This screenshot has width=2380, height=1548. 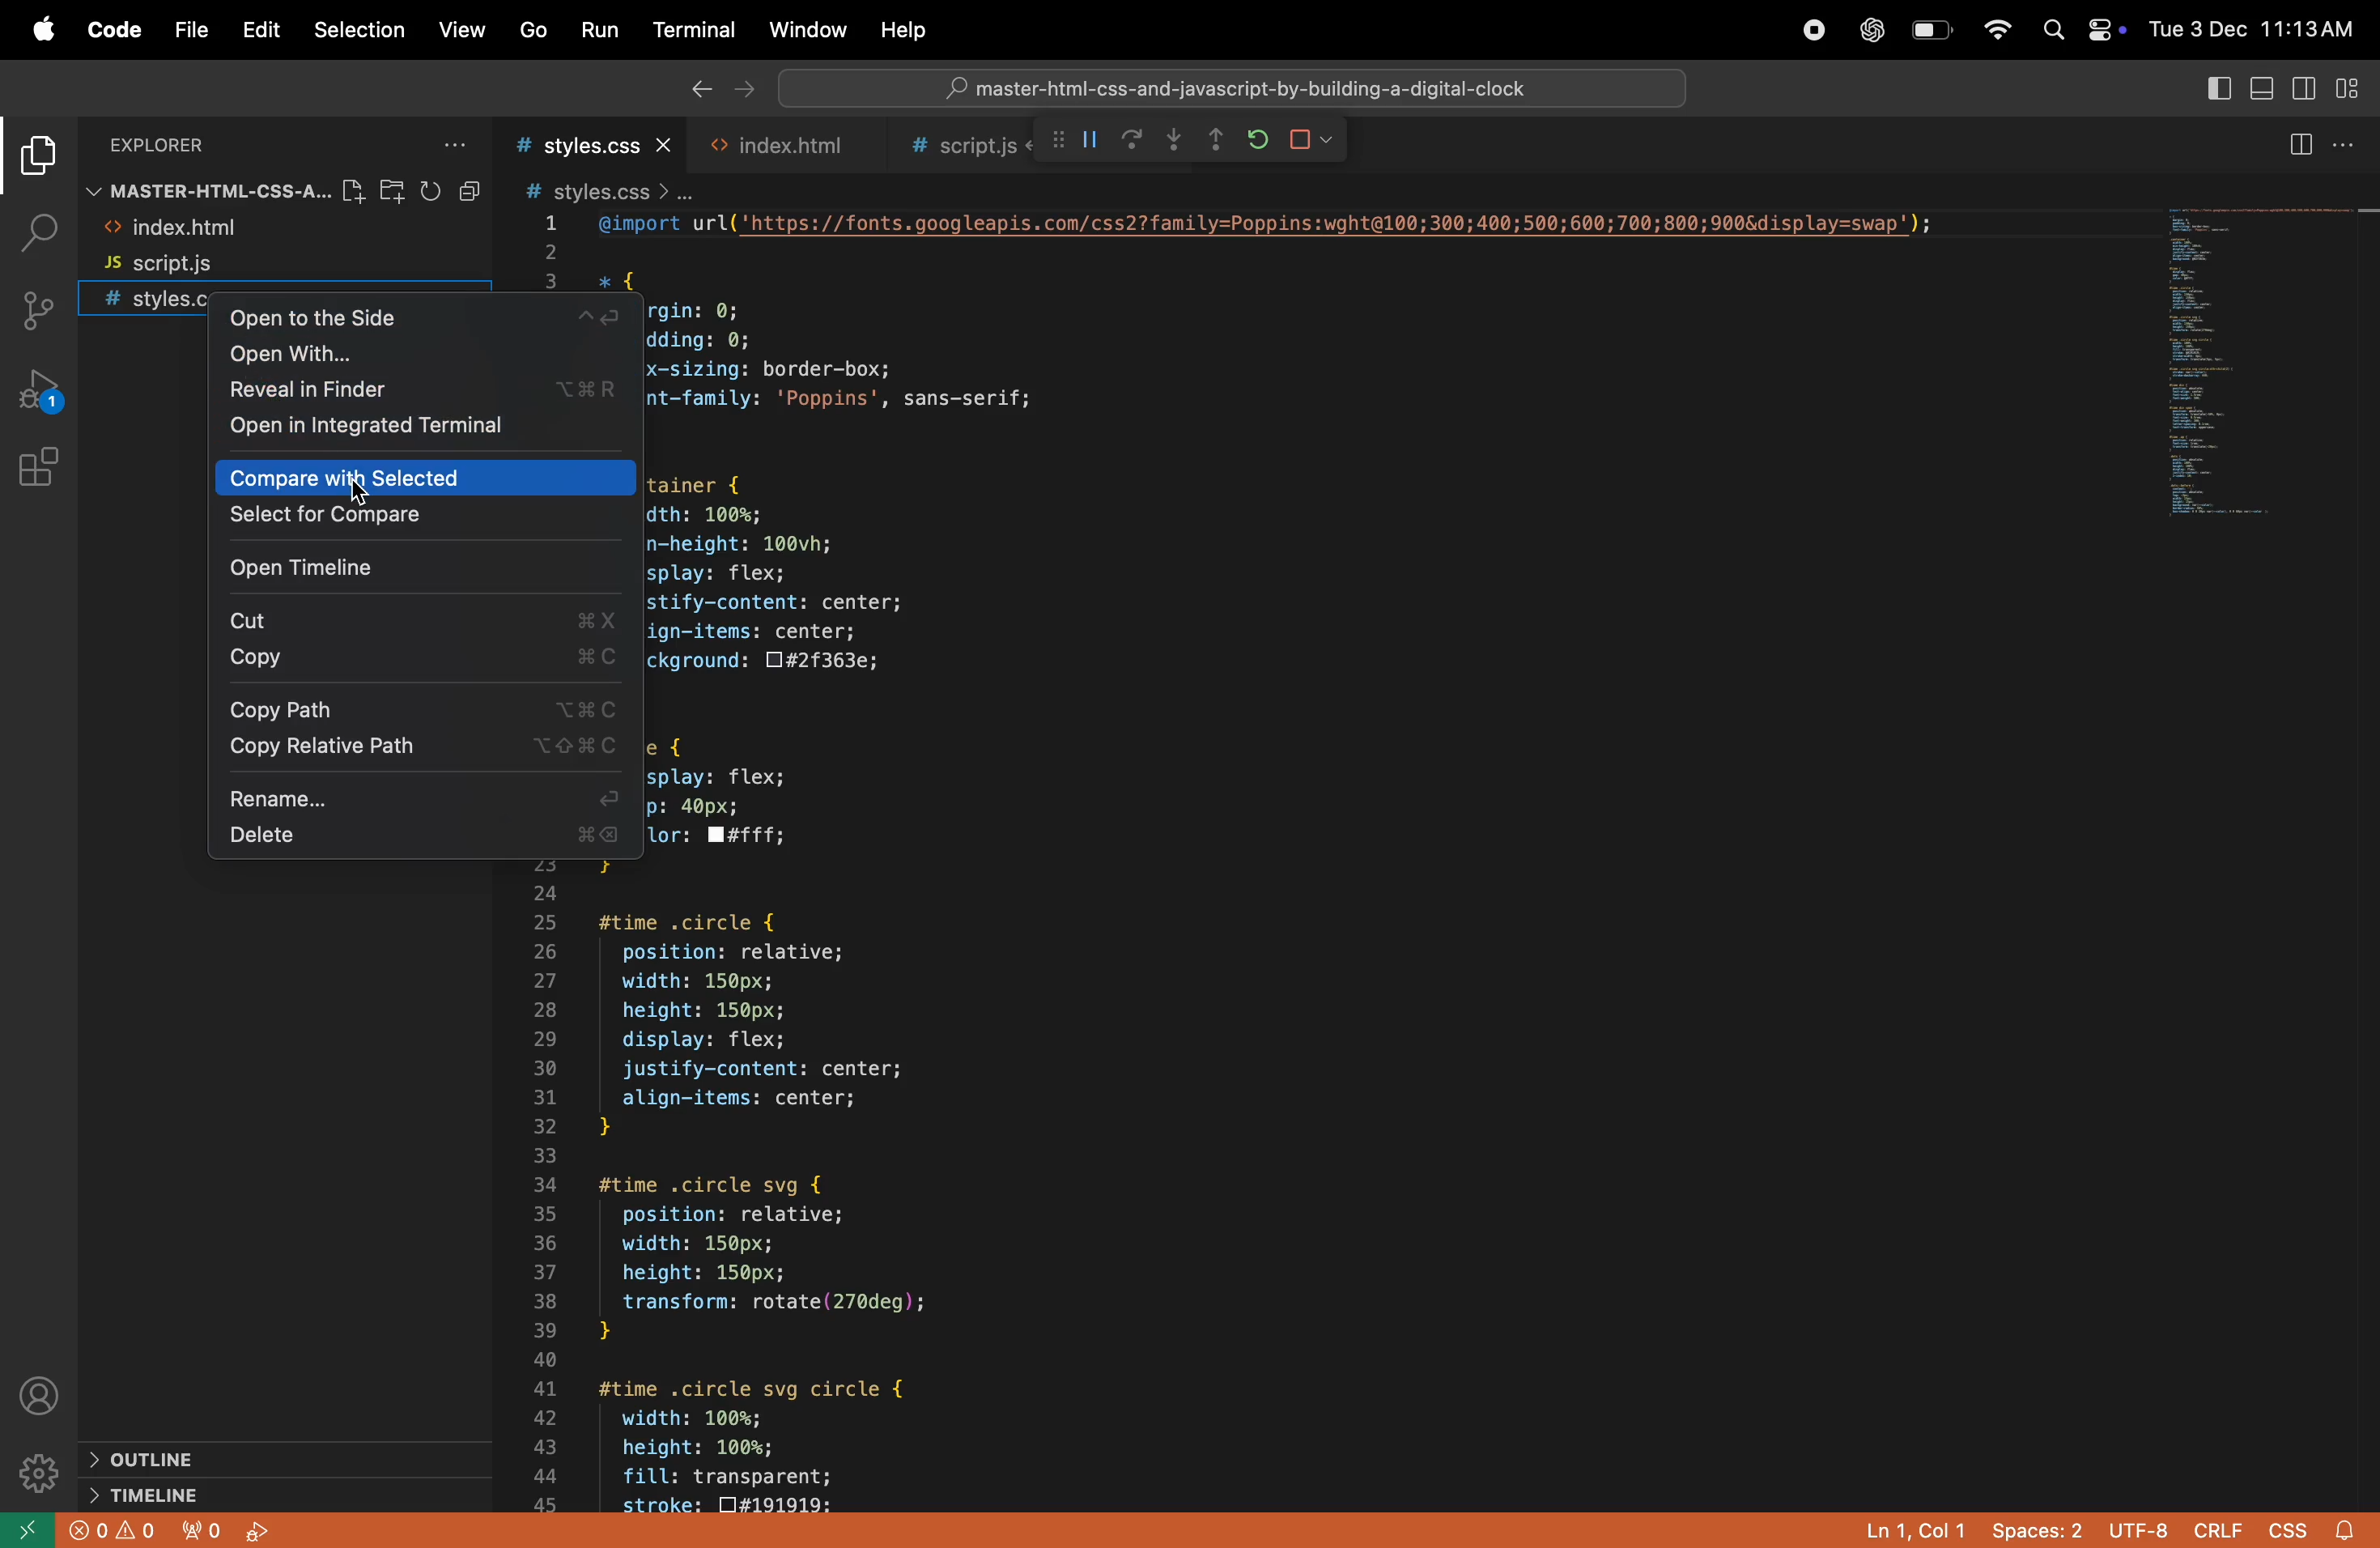 What do you see at coordinates (598, 28) in the screenshot?
I see `run` at bounding box center [598, 28].